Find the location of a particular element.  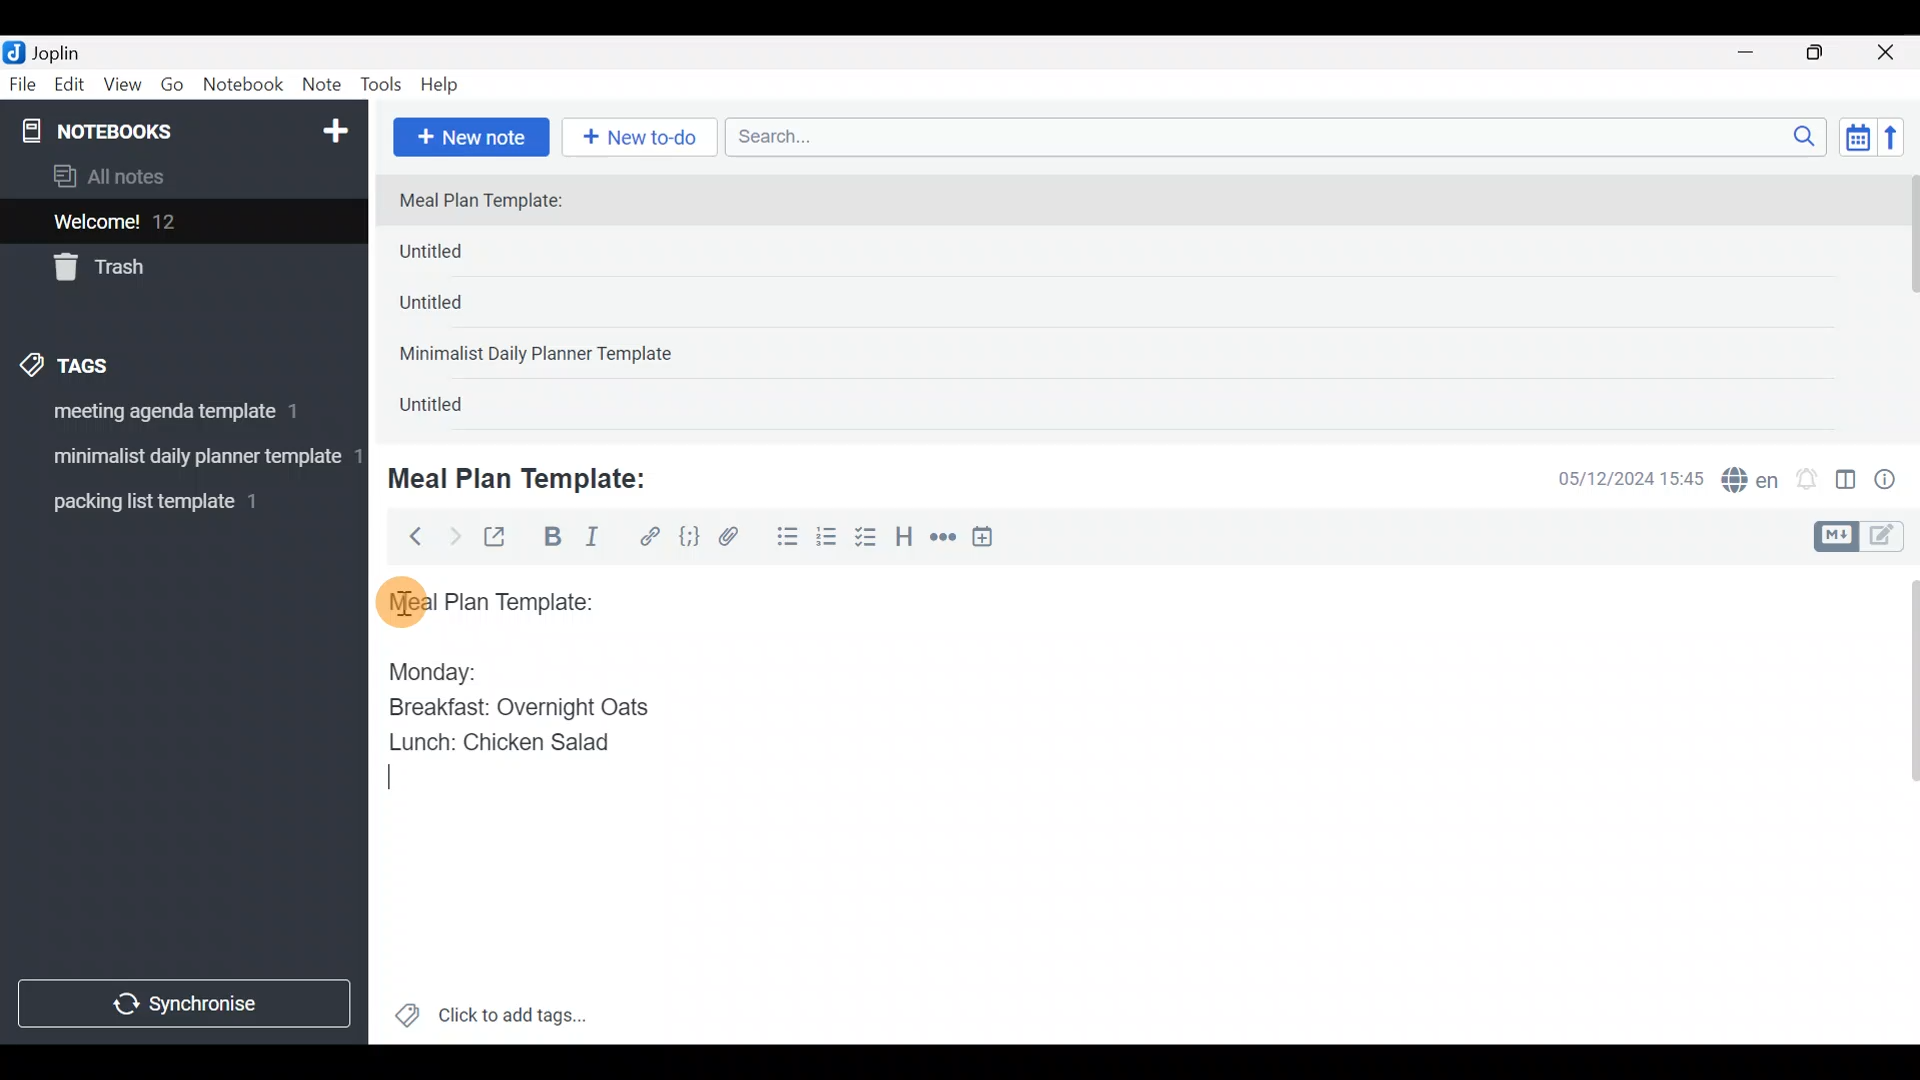

Go is located at coordinates (172, 89).